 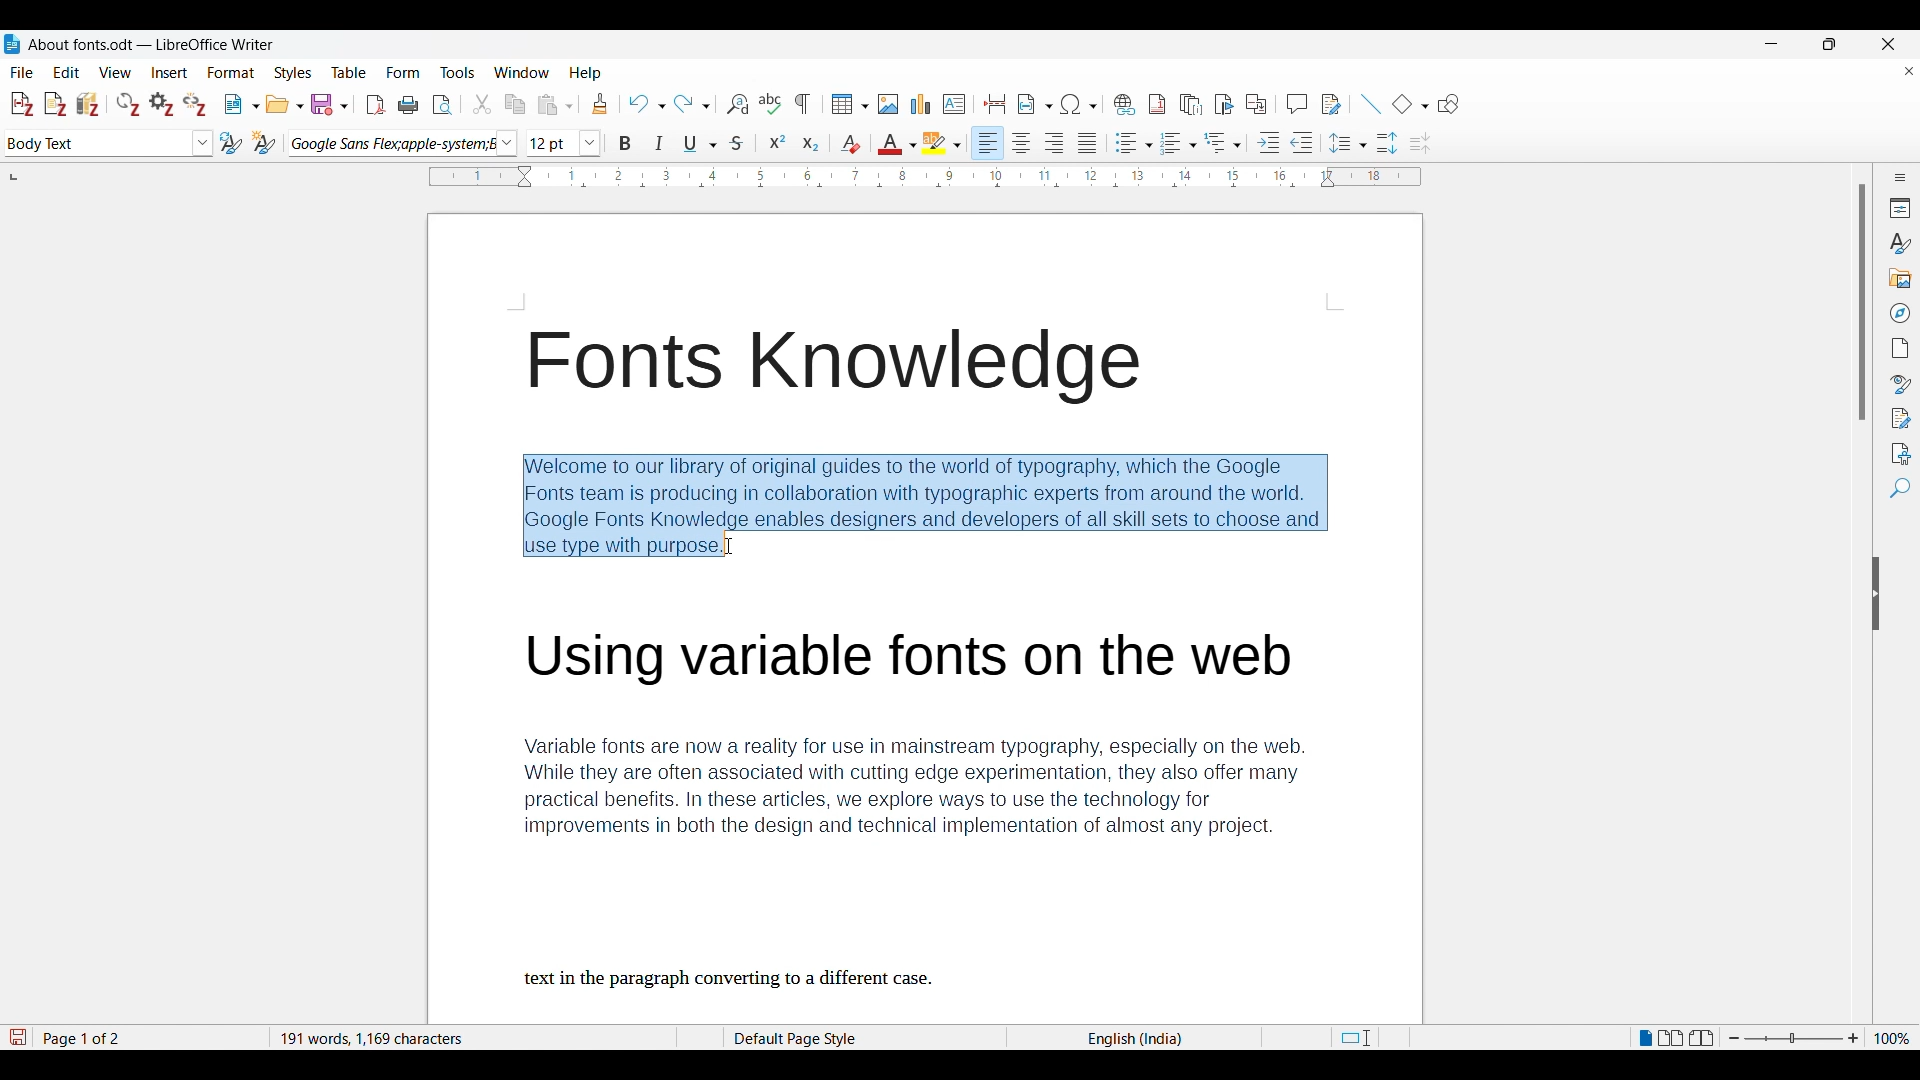 What do you see at coordinates (376, 105) in the screenshot?
I see `Export directly as PDF` at bounding box center [376, 105].